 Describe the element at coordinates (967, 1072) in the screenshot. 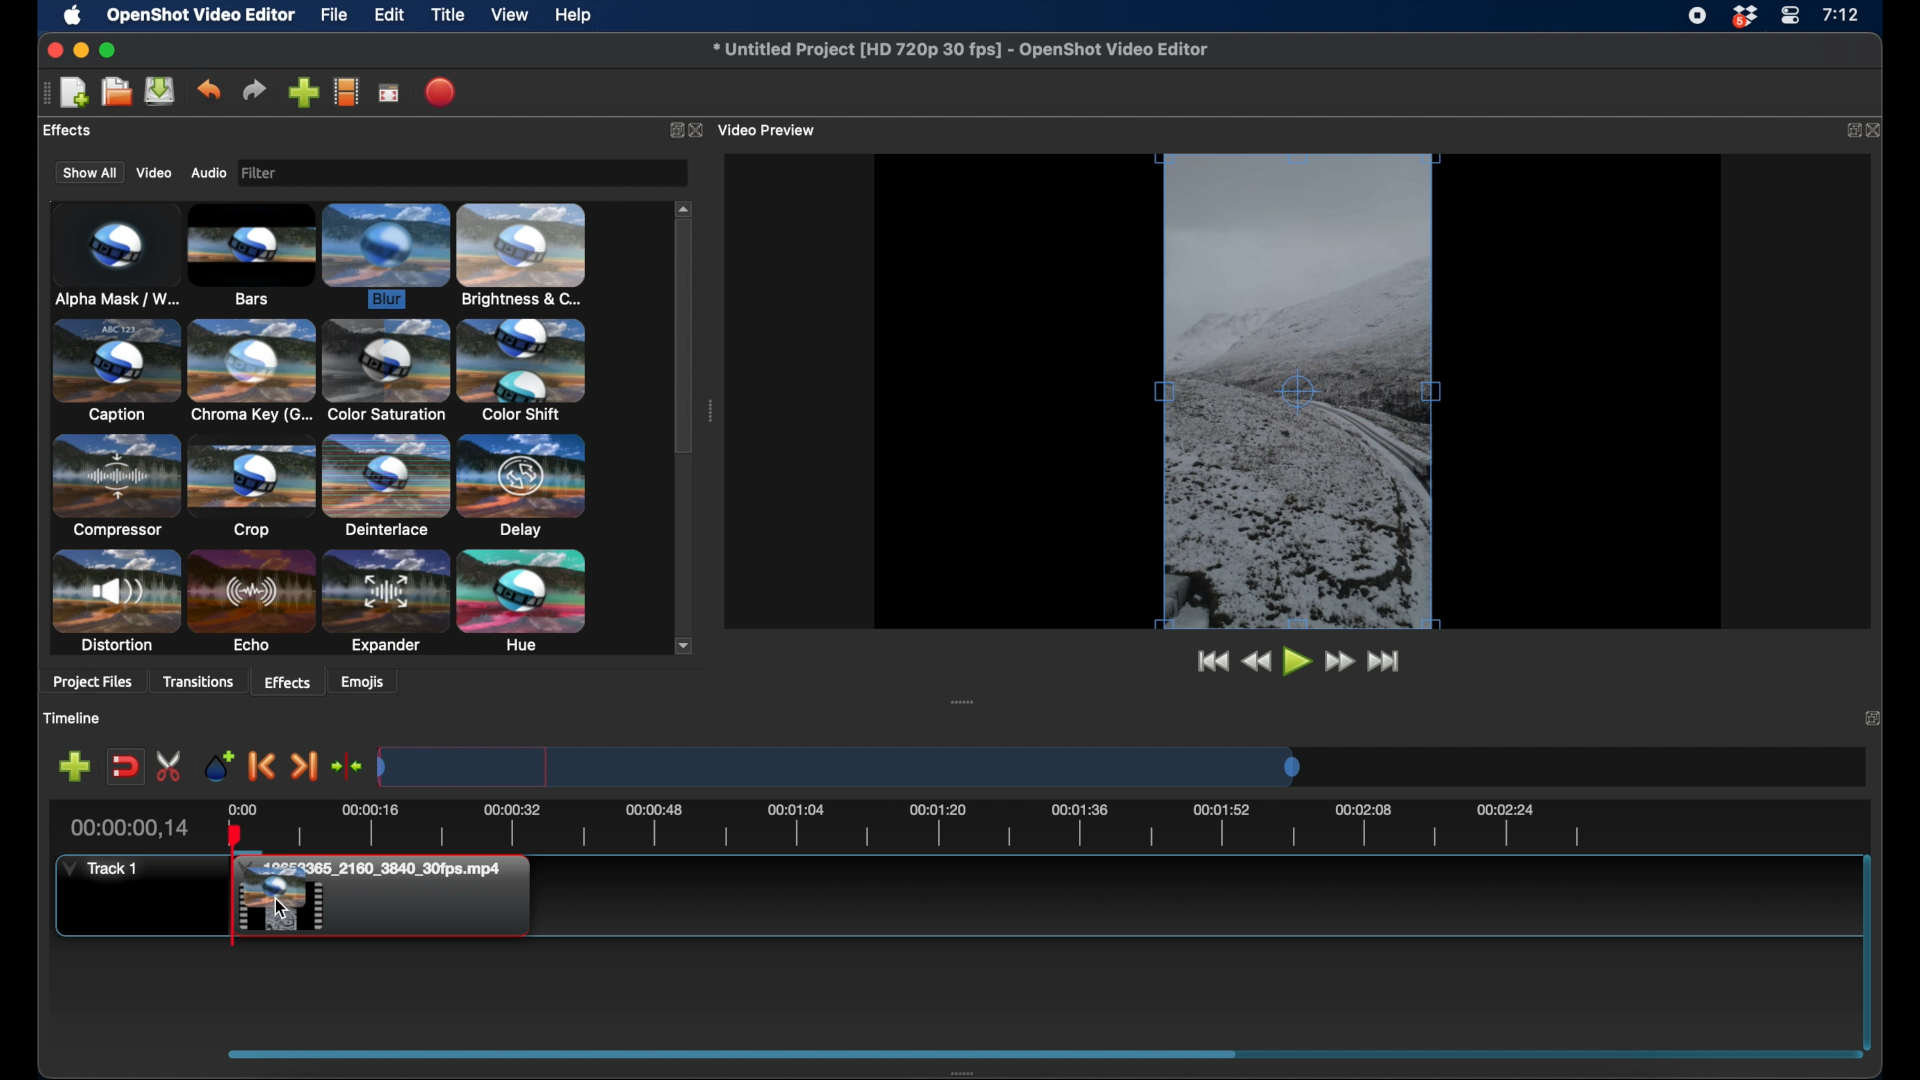

I see `drag handle` at that location.